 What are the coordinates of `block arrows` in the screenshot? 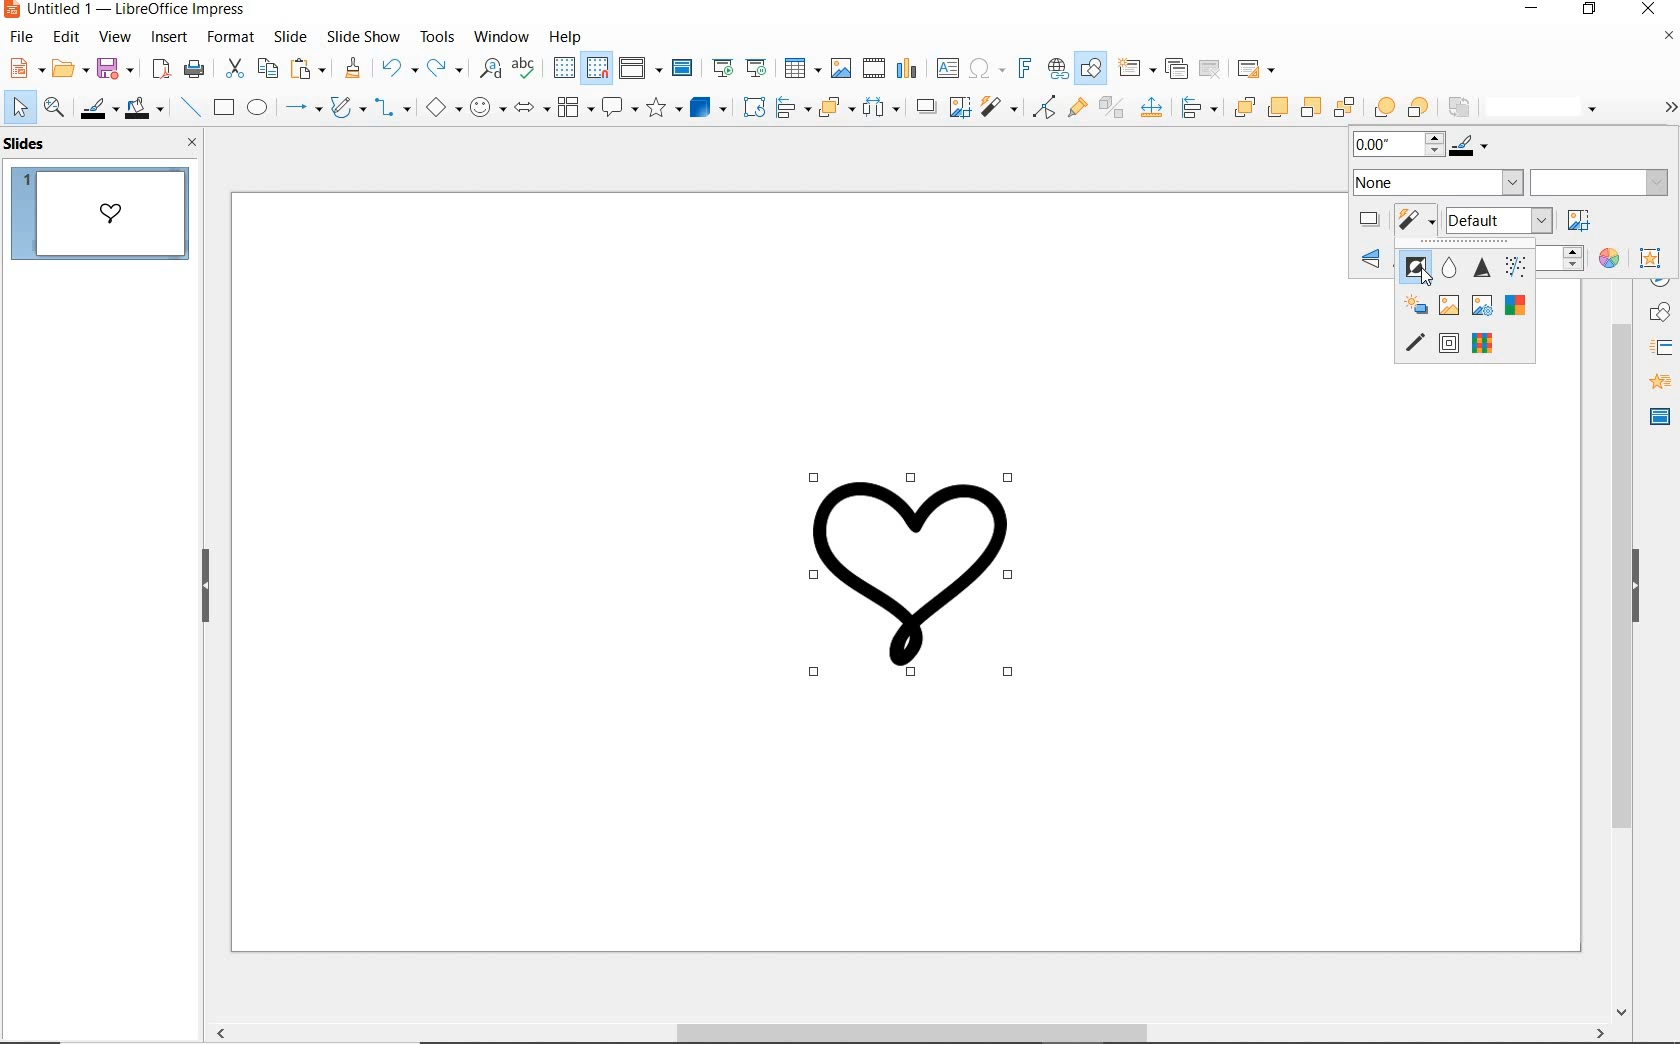 It's located at (530, 107).